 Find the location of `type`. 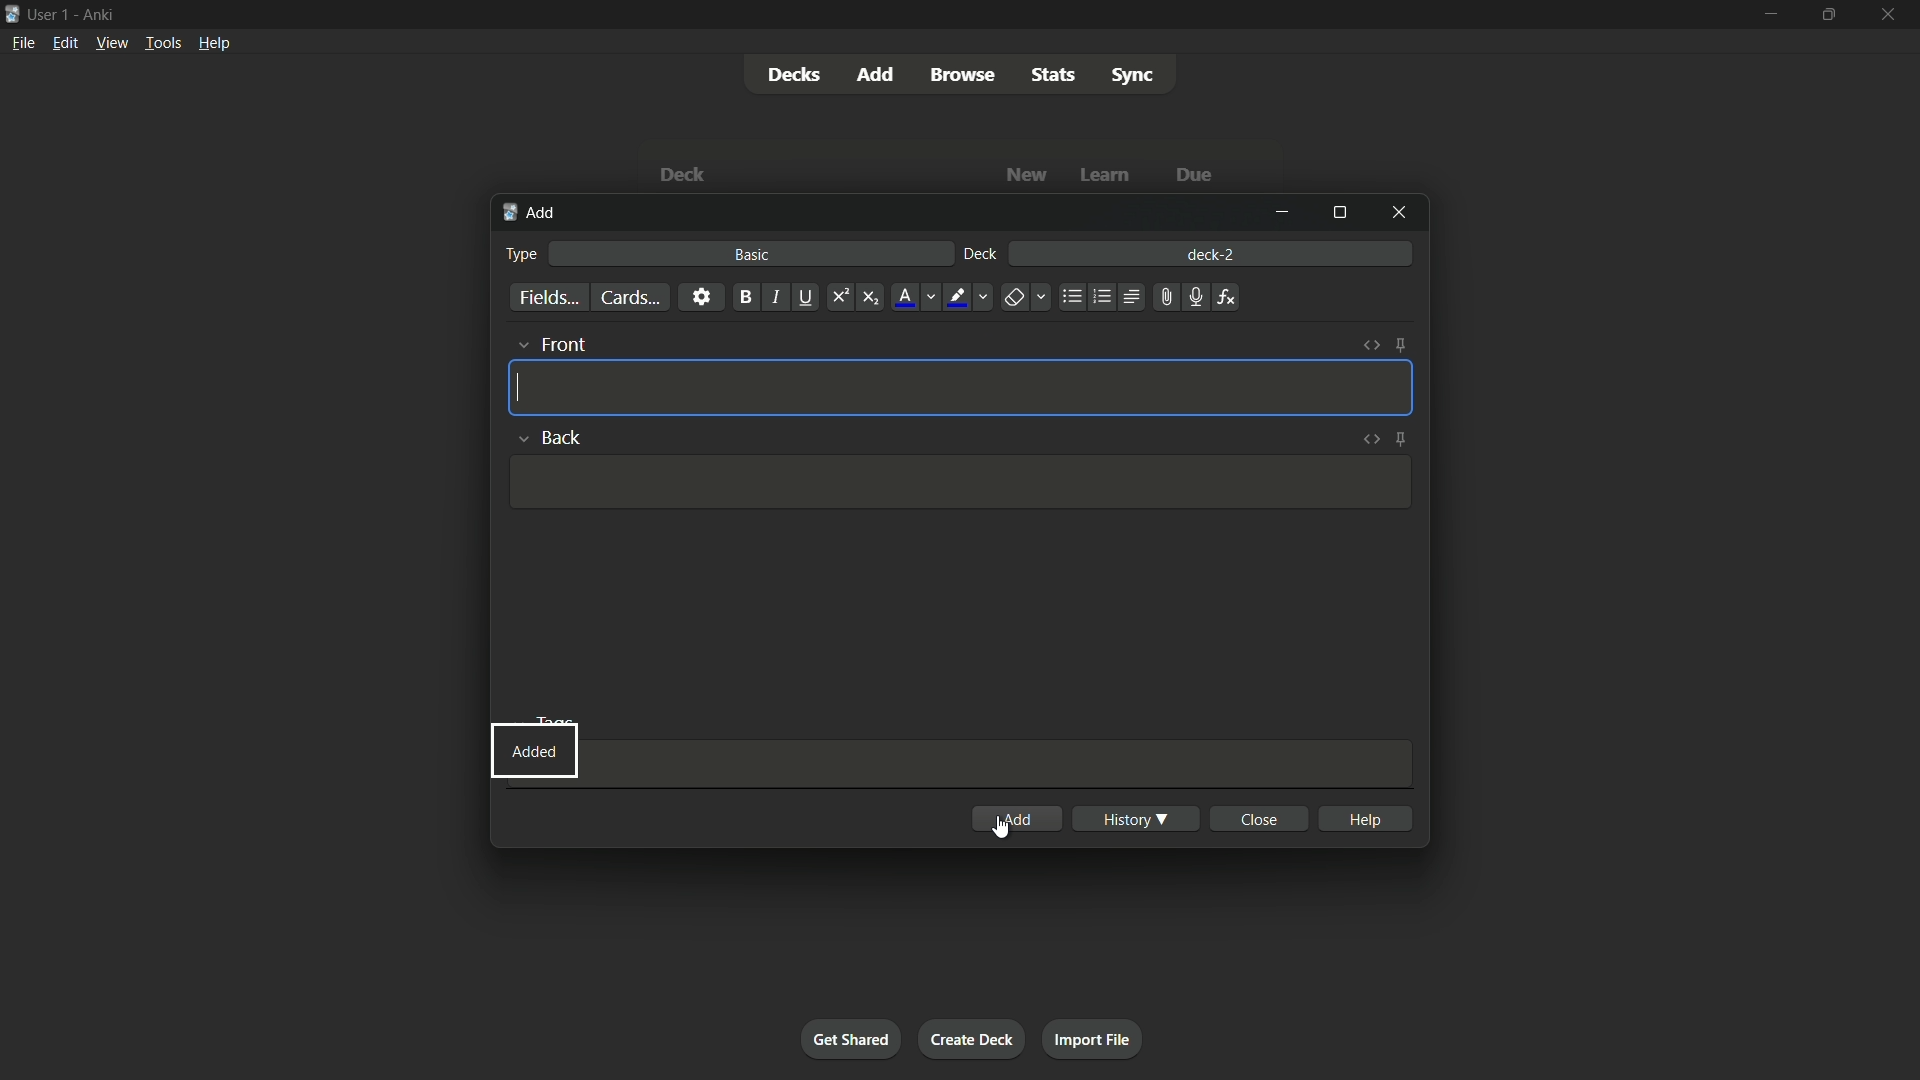

type is located at coordinates (523, 255).